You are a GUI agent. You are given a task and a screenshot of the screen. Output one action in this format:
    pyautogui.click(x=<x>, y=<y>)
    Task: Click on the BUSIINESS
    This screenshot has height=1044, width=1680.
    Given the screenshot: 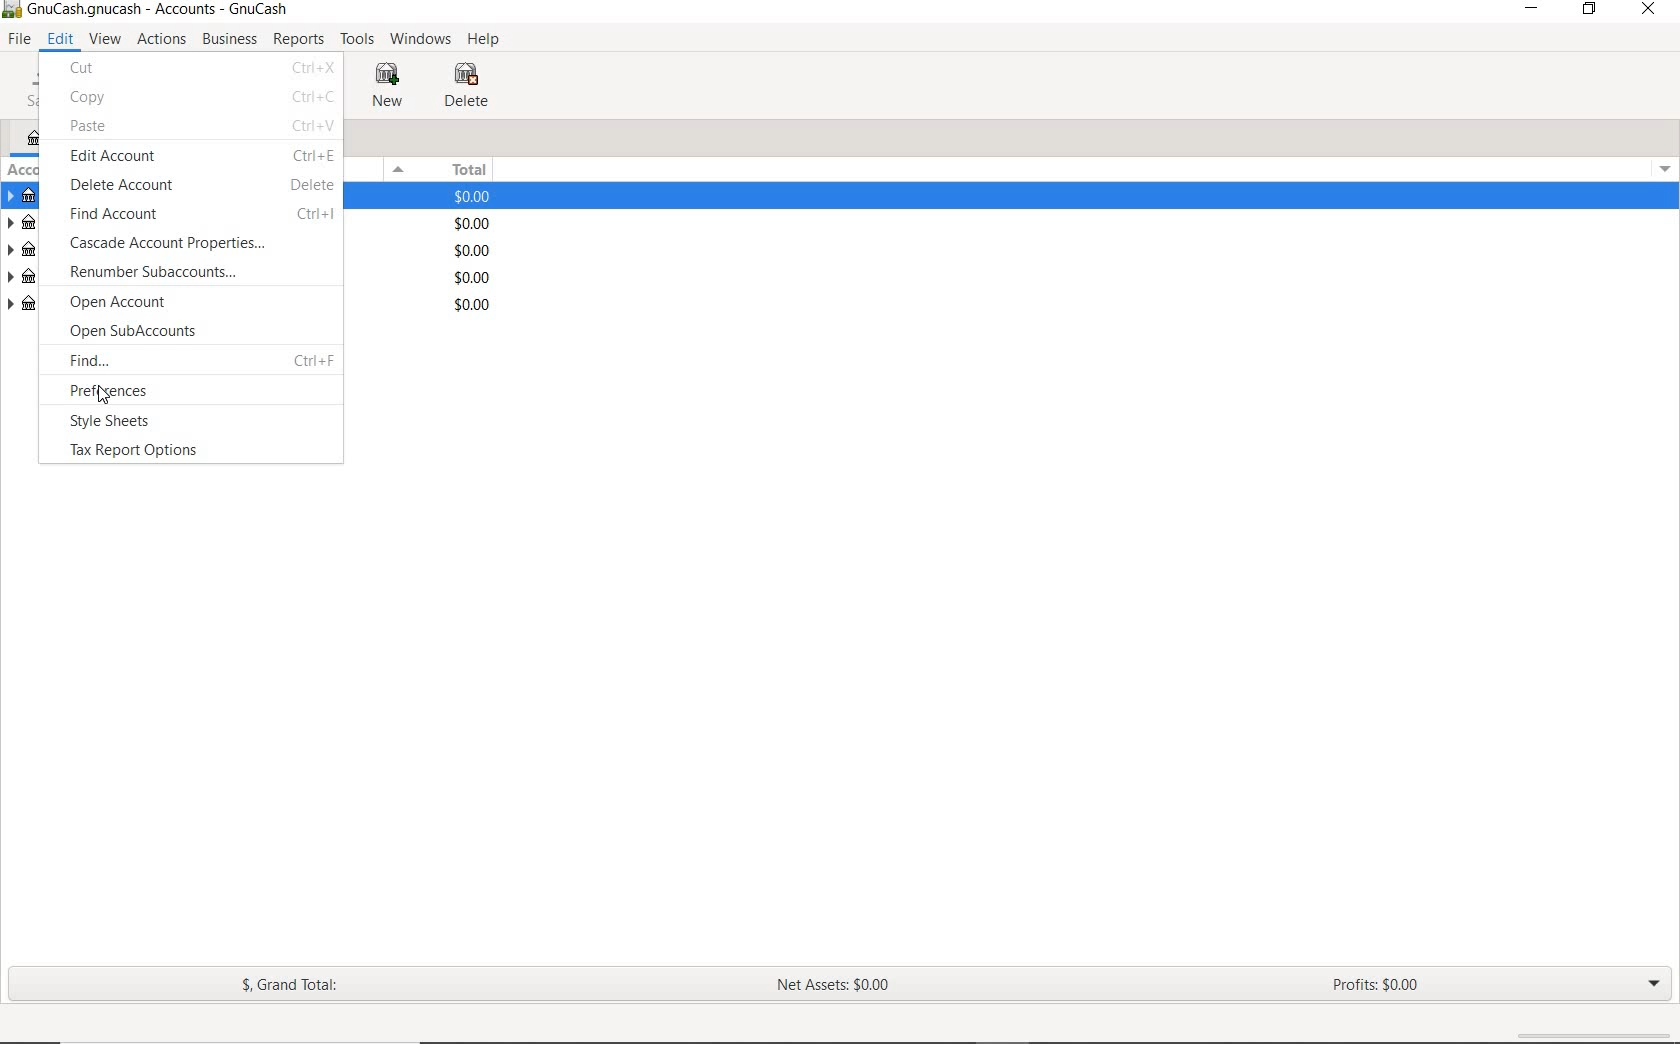 What is the action you would take?
    pyautogui.click(x=228, y=39)
    